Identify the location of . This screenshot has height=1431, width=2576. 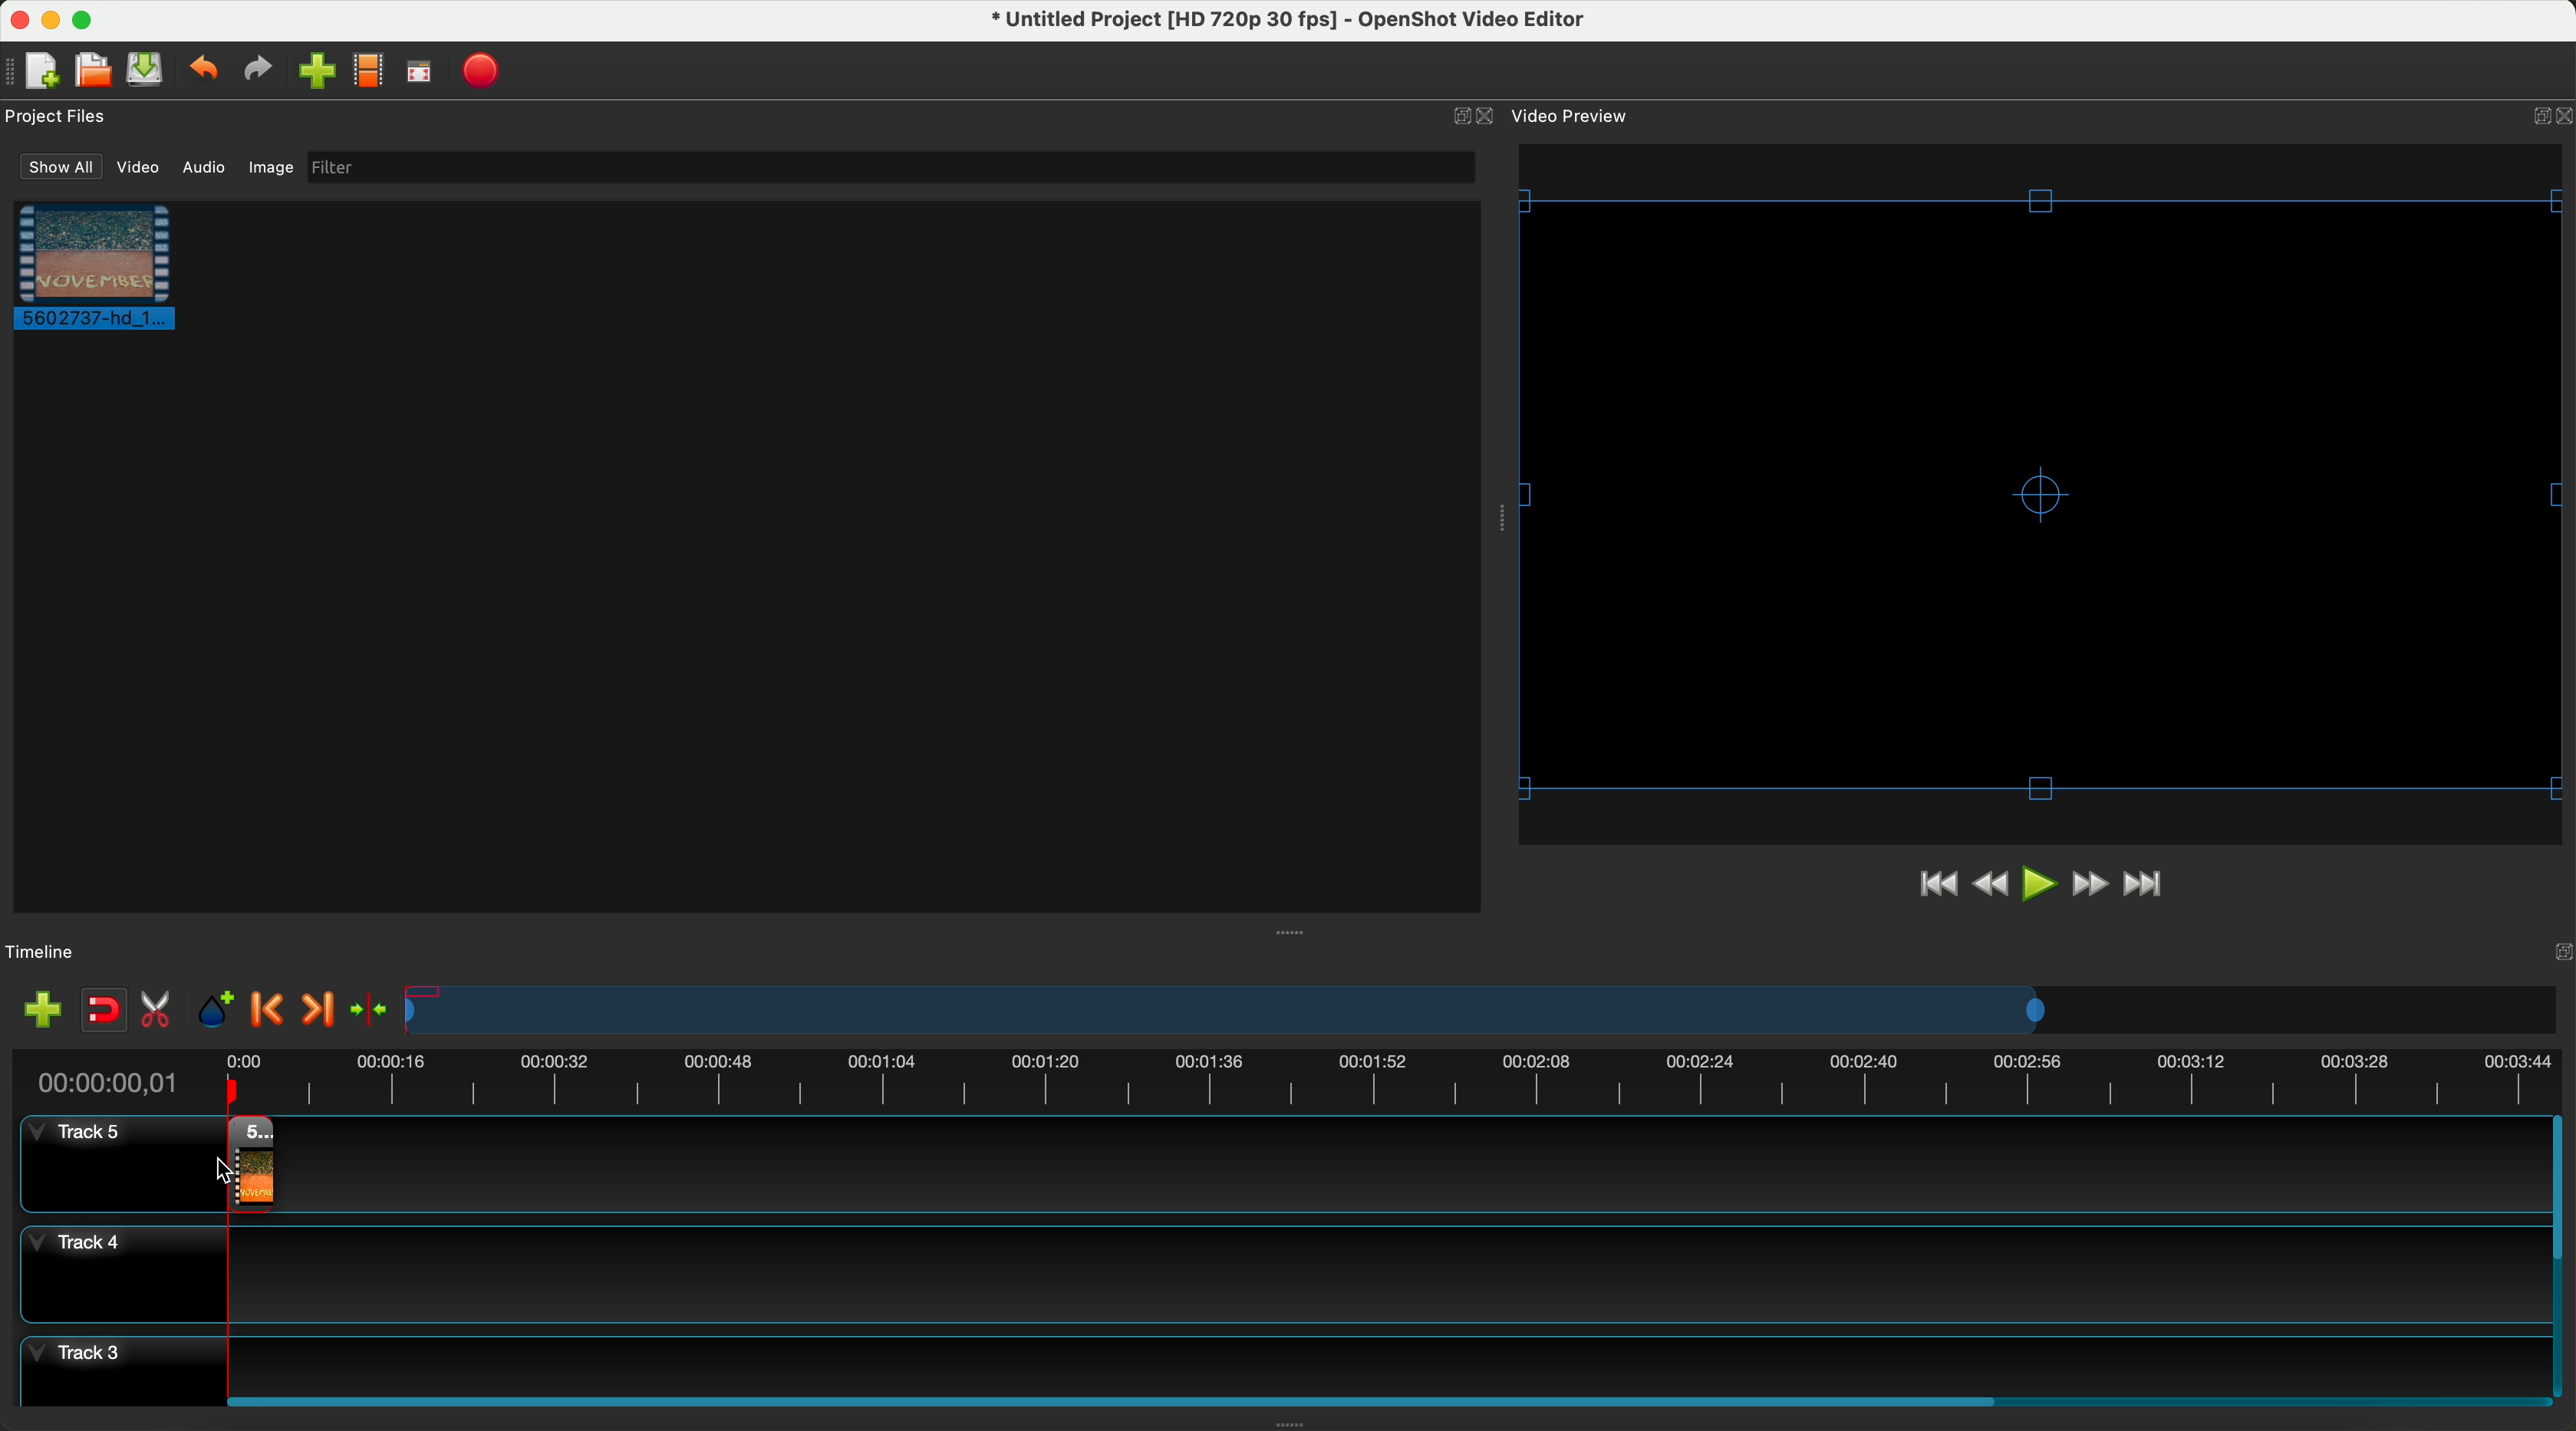
(2544, 112).